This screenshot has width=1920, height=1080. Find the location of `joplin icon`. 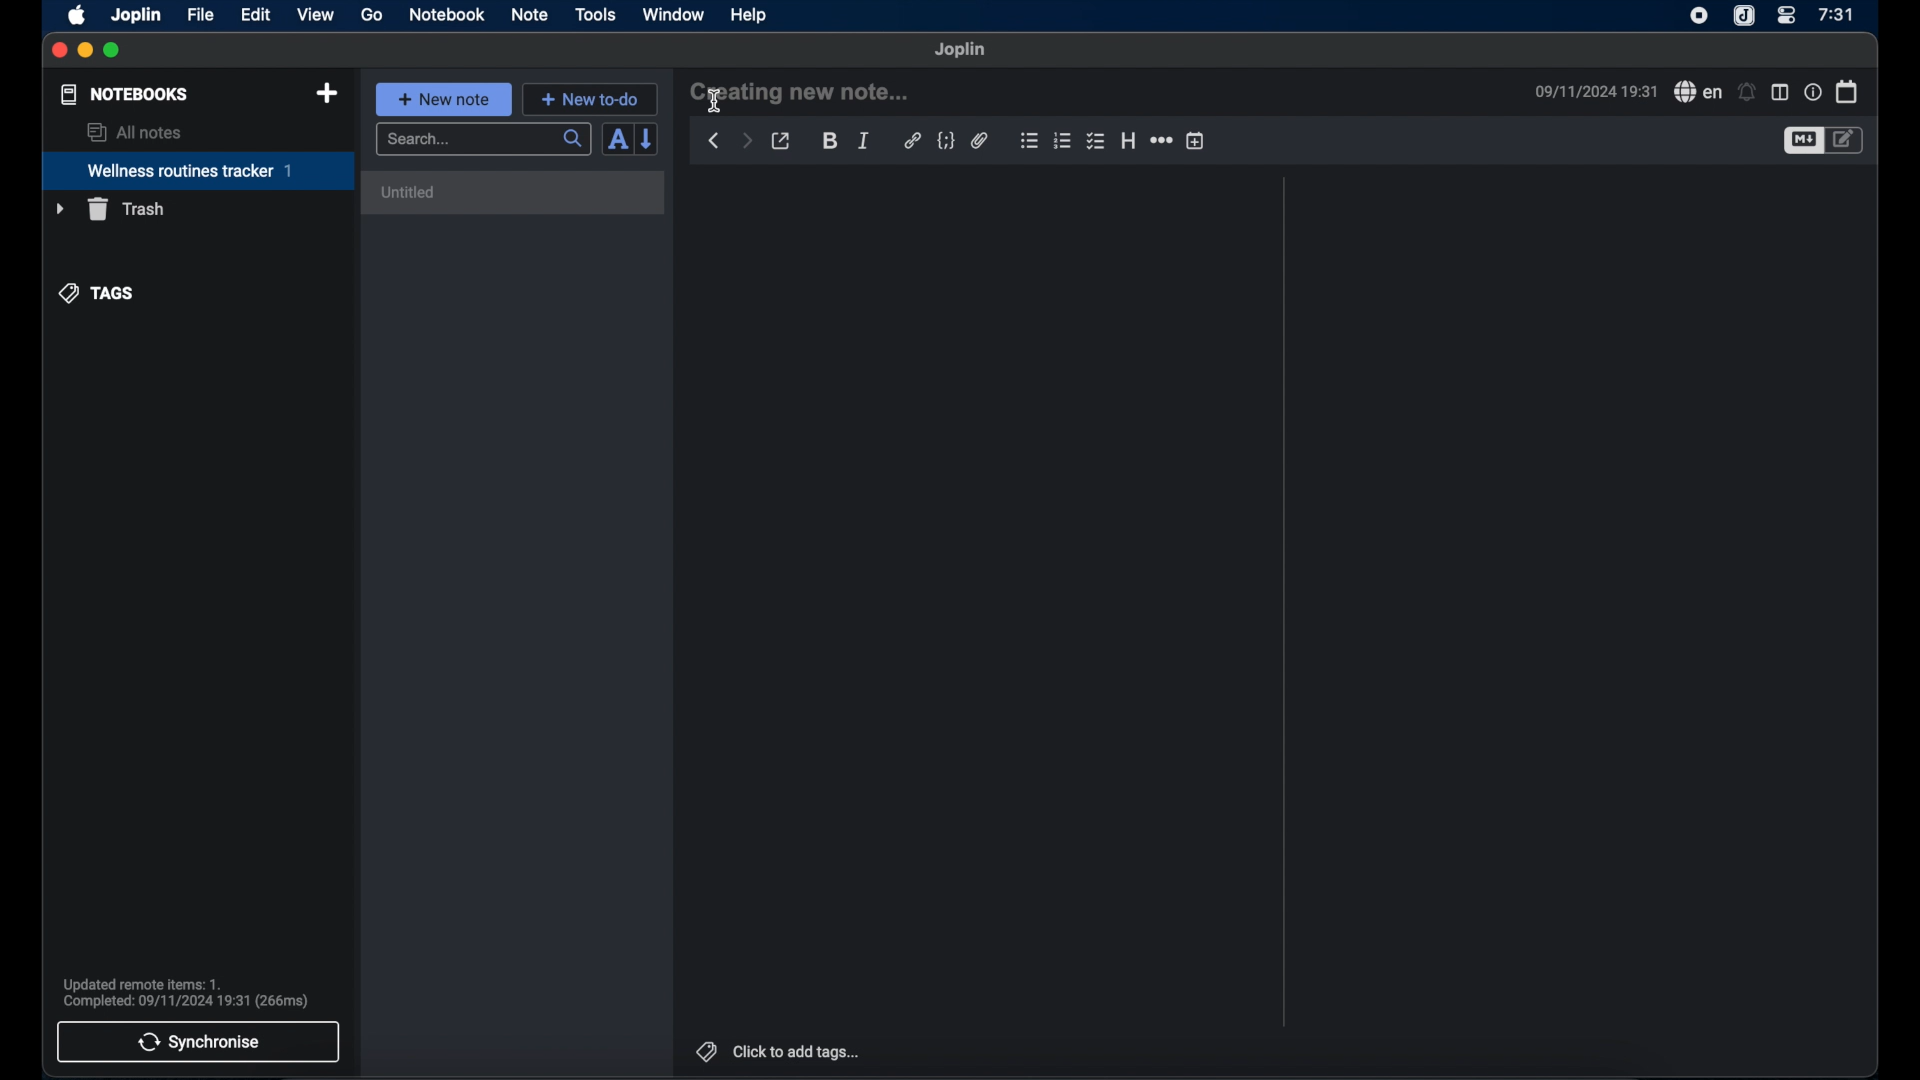

joplin icon is located at coordinates (1745, 16).